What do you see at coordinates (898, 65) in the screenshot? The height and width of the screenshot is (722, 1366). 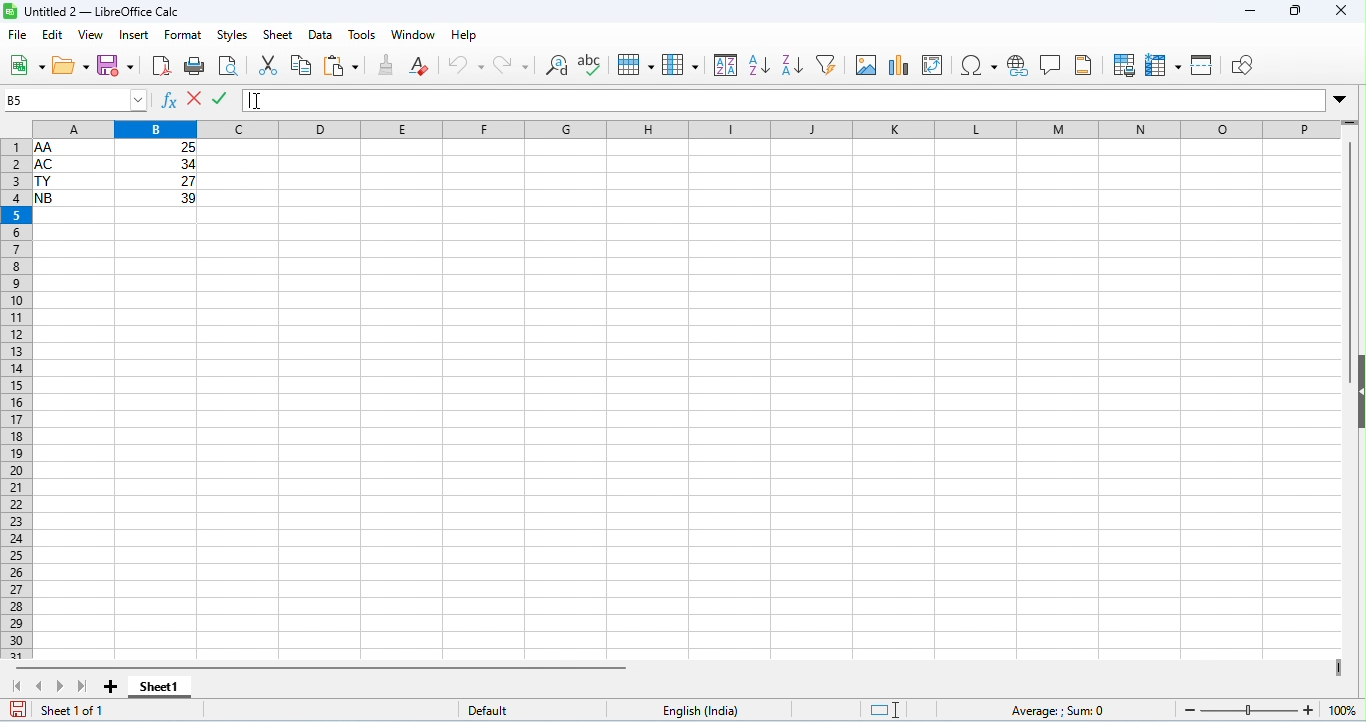 I see `insert chart` at bounding box center [898, 65].